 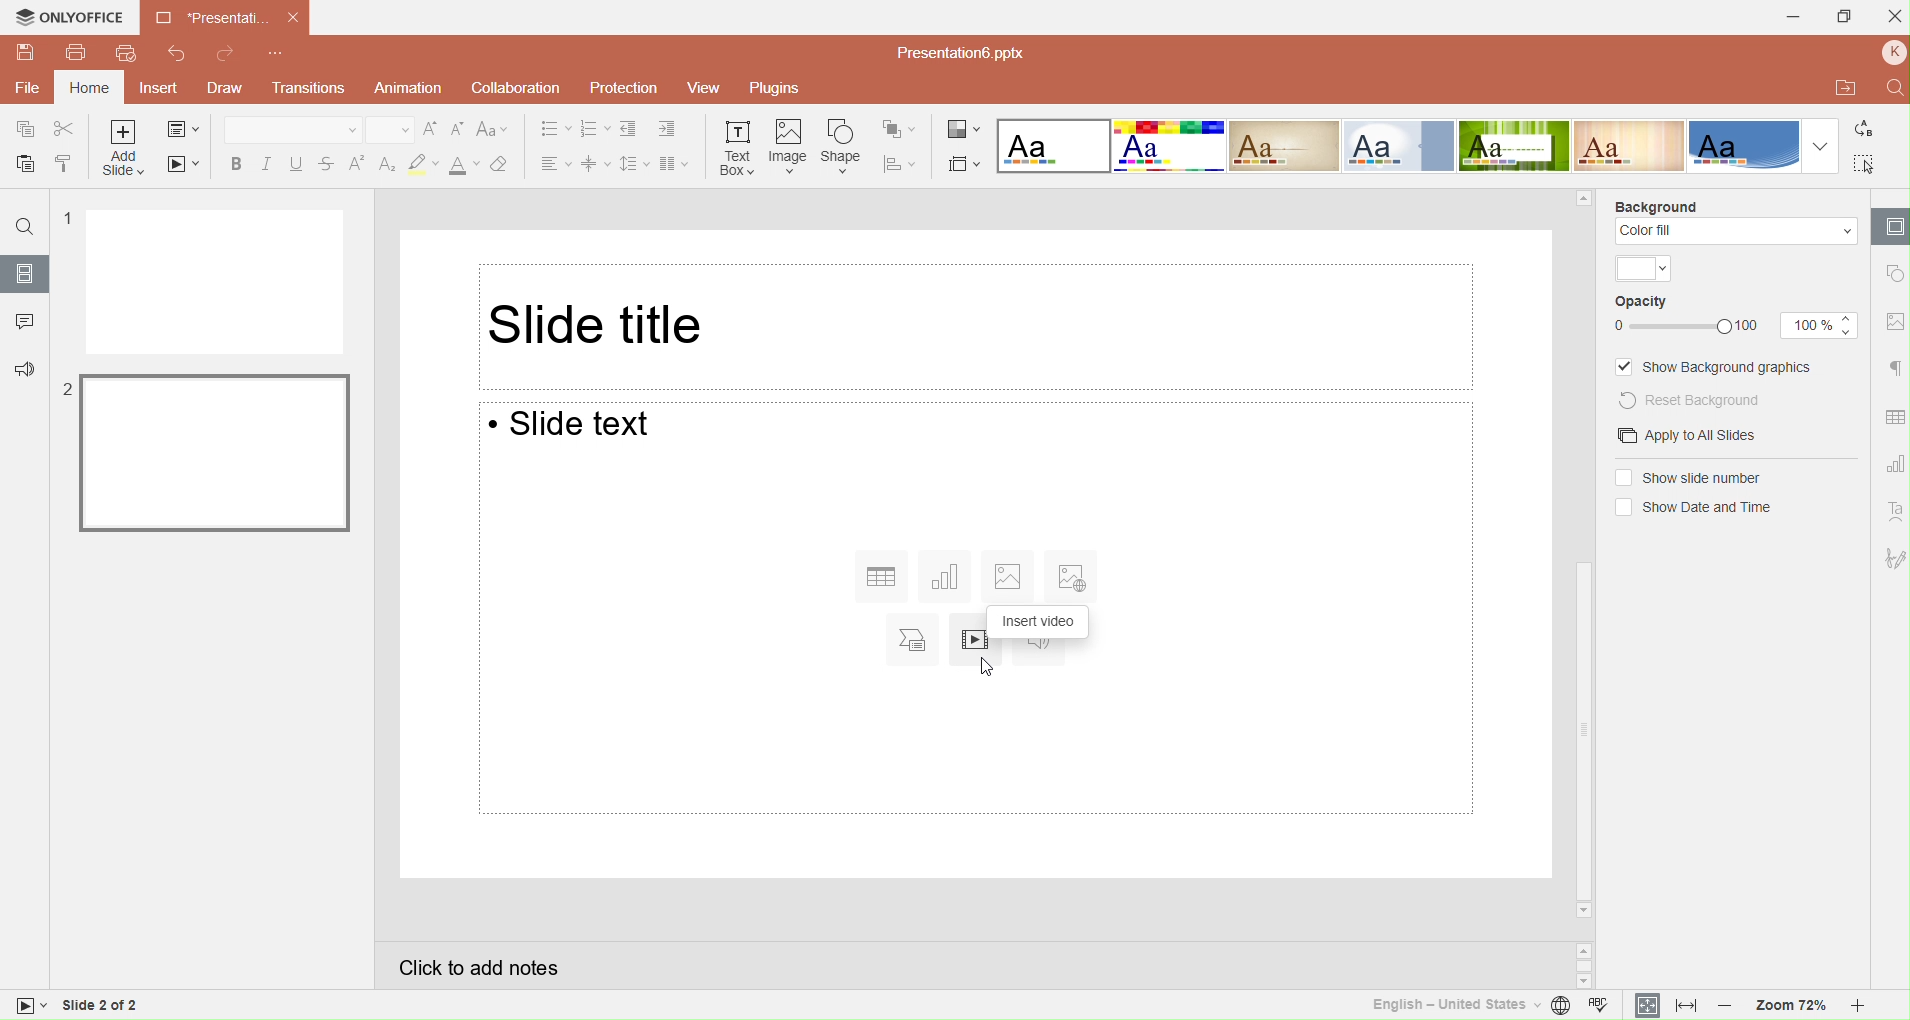 What do you see at coordinates (216, 453) in the screenshot?
I see `Slide 2` at bounding box center [216, 453].